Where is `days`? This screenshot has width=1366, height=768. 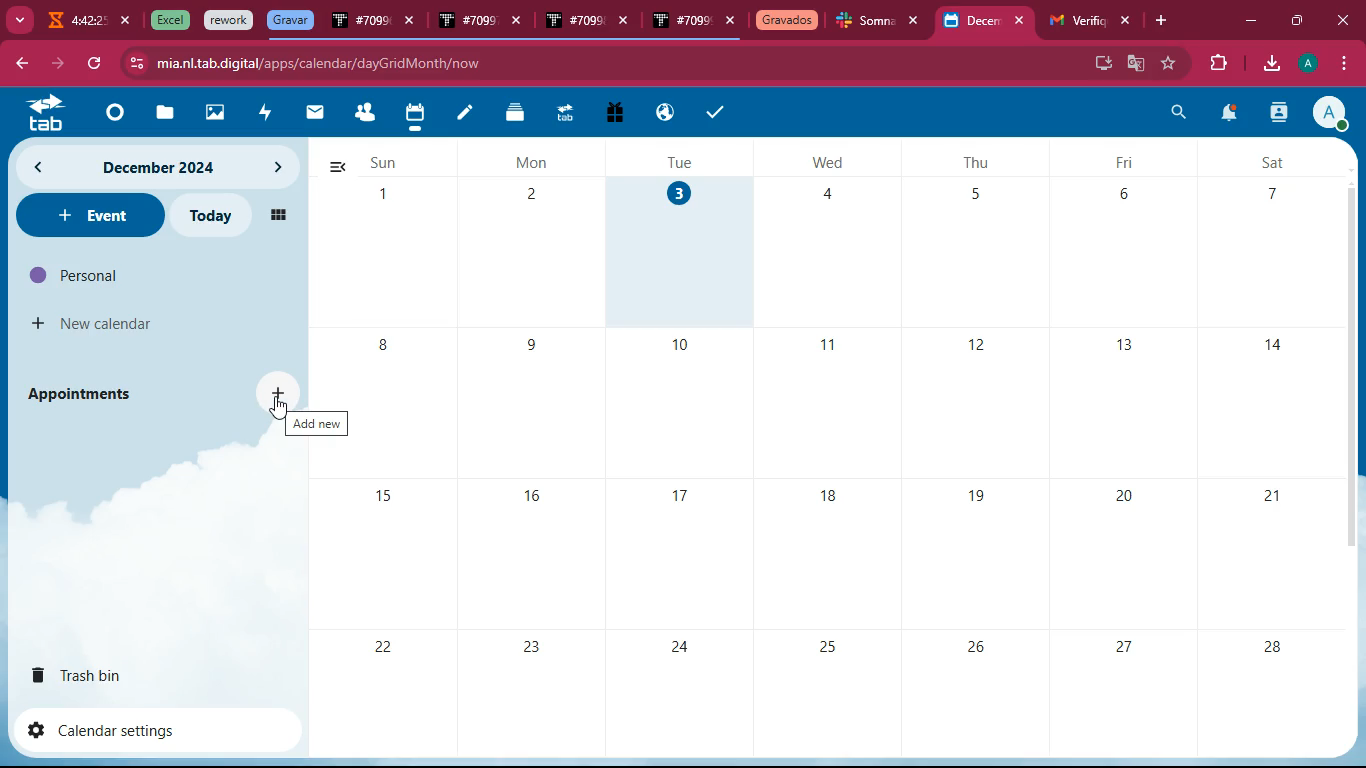 days is located at coordinates (851, 466).